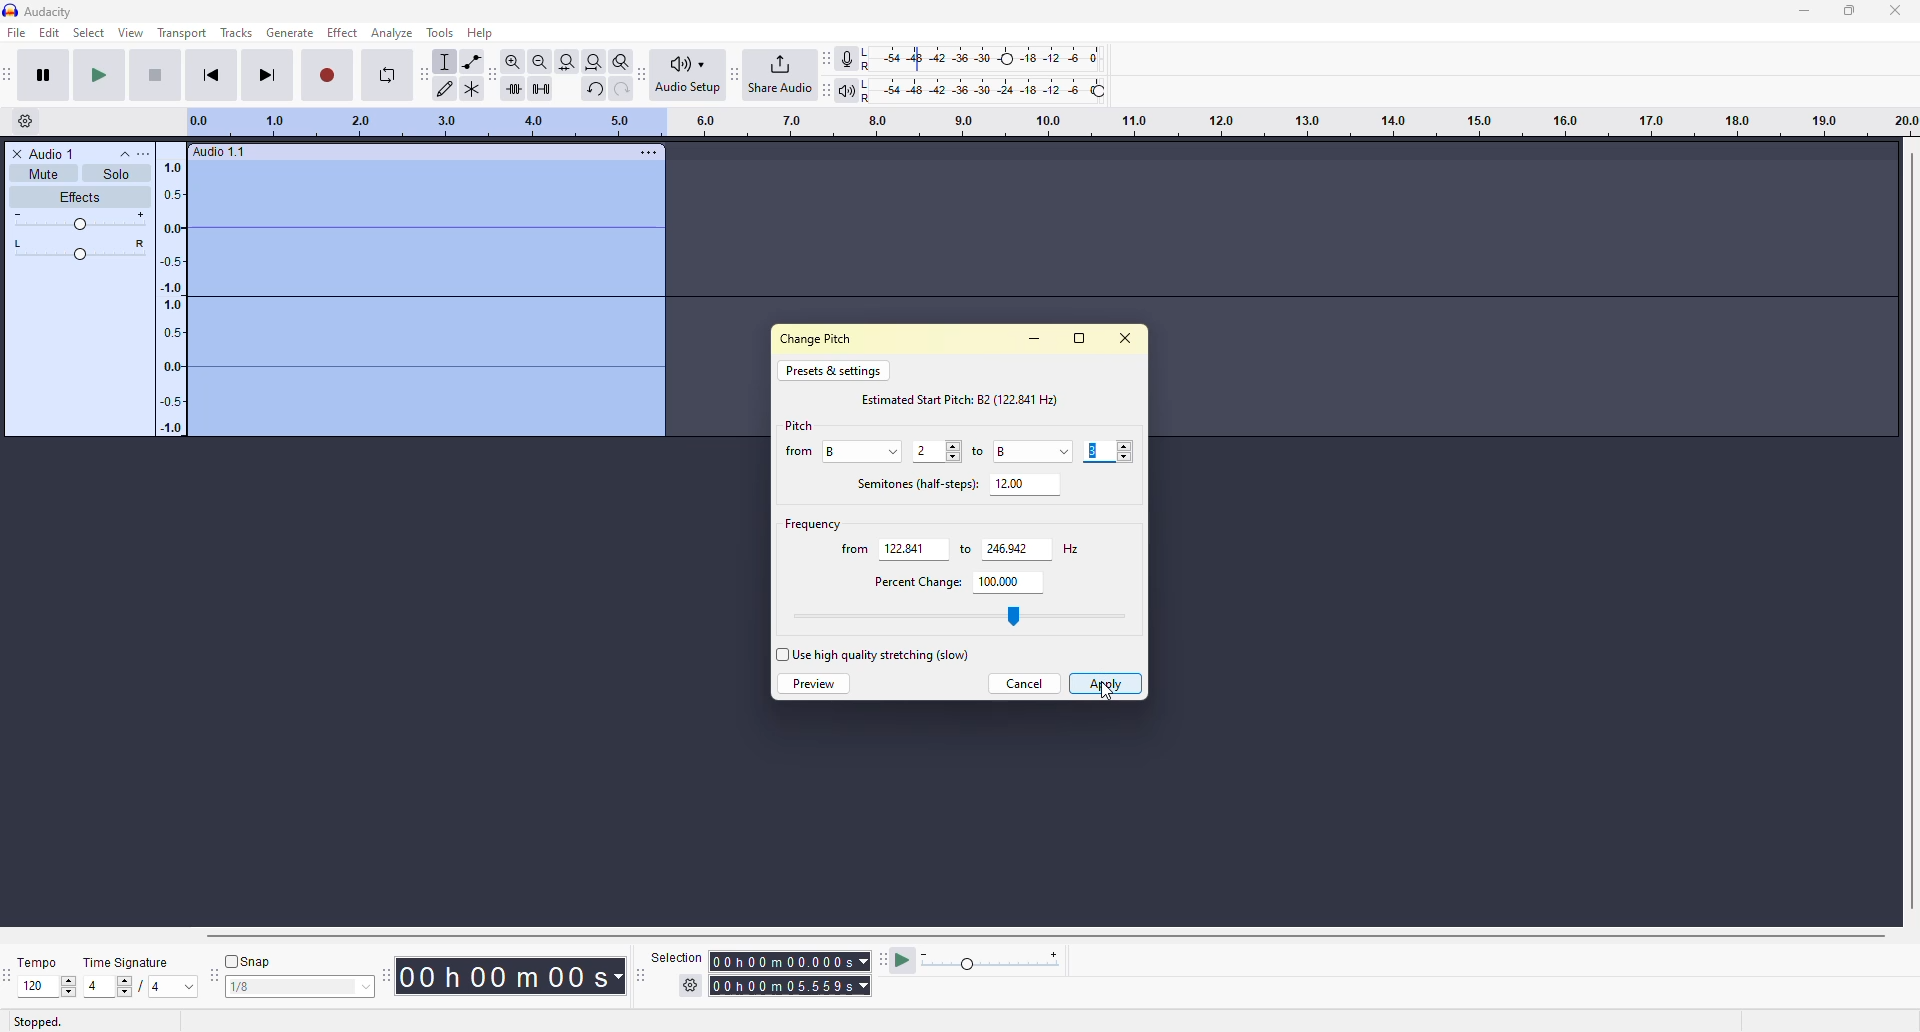 This screenshot has height=1032, width=1920. Describe the element at coordinates (733, 74) in the screenshot. I see `share audio toolbar` at that location.